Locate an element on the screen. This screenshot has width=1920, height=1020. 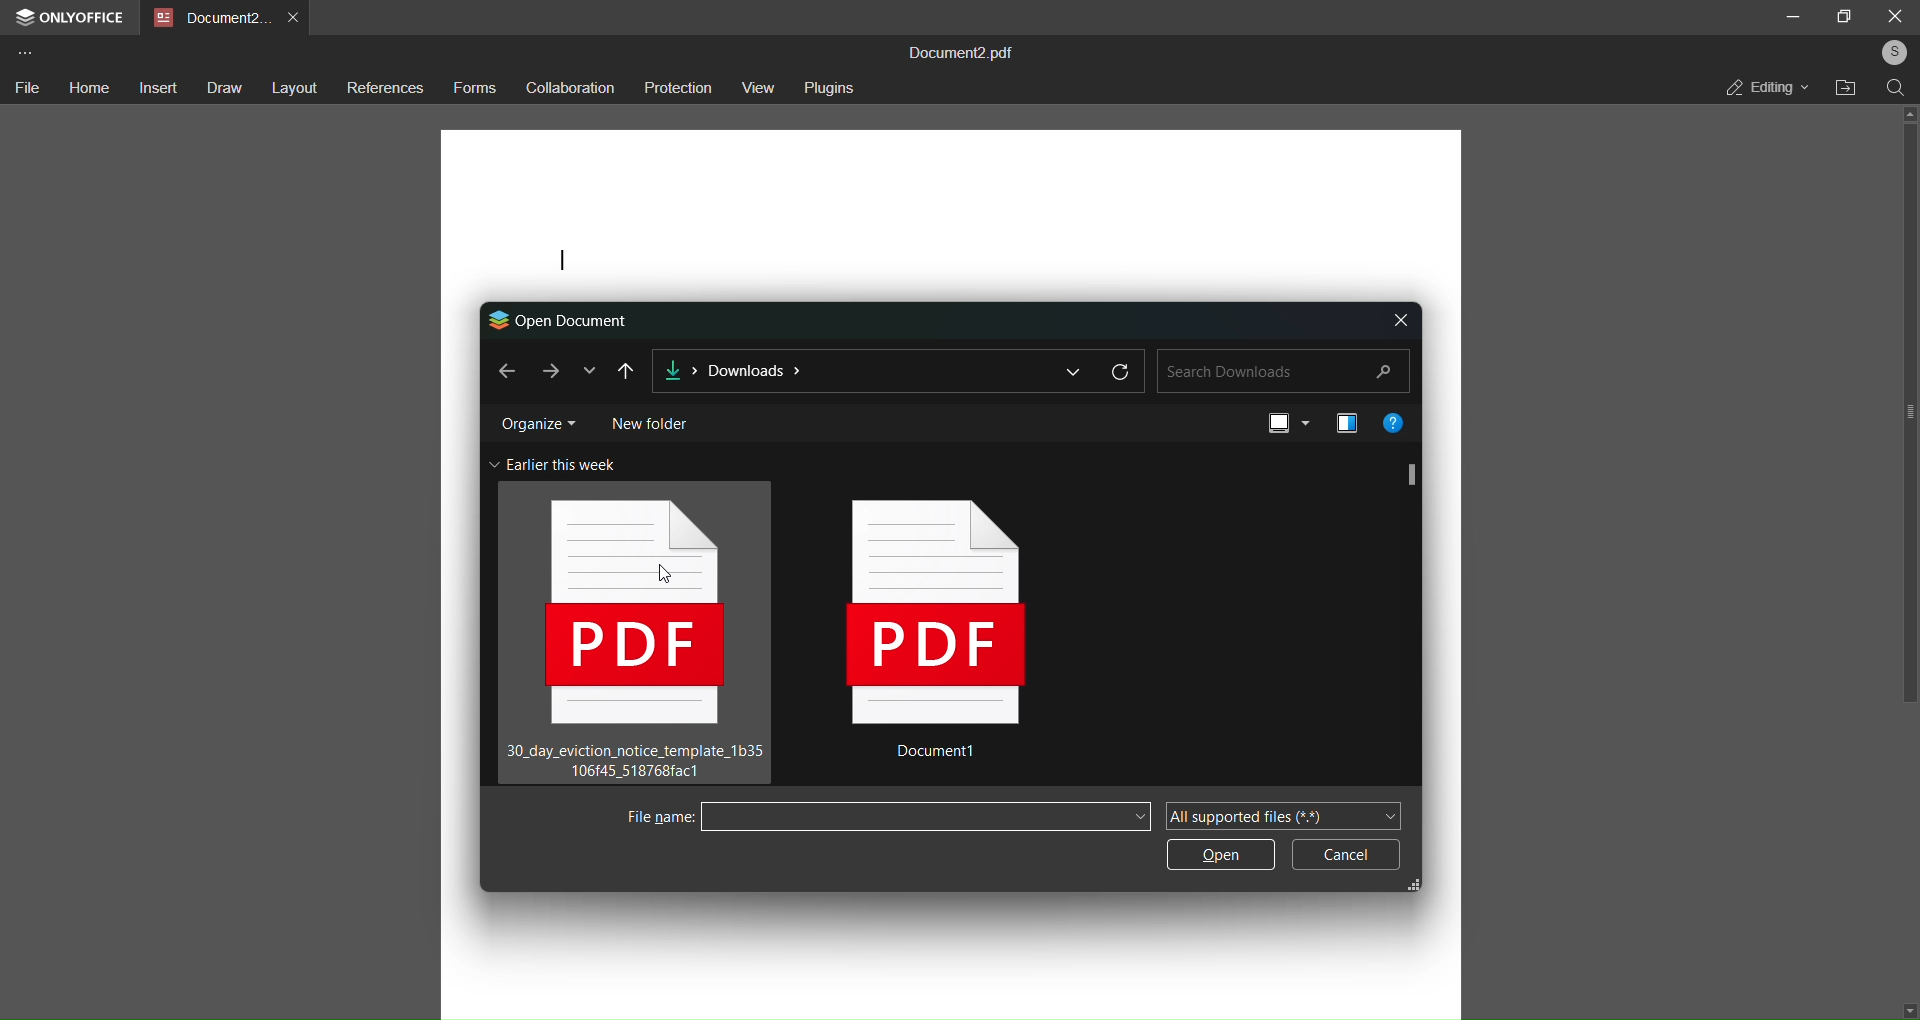
open document is located at coordinates (561, 318).